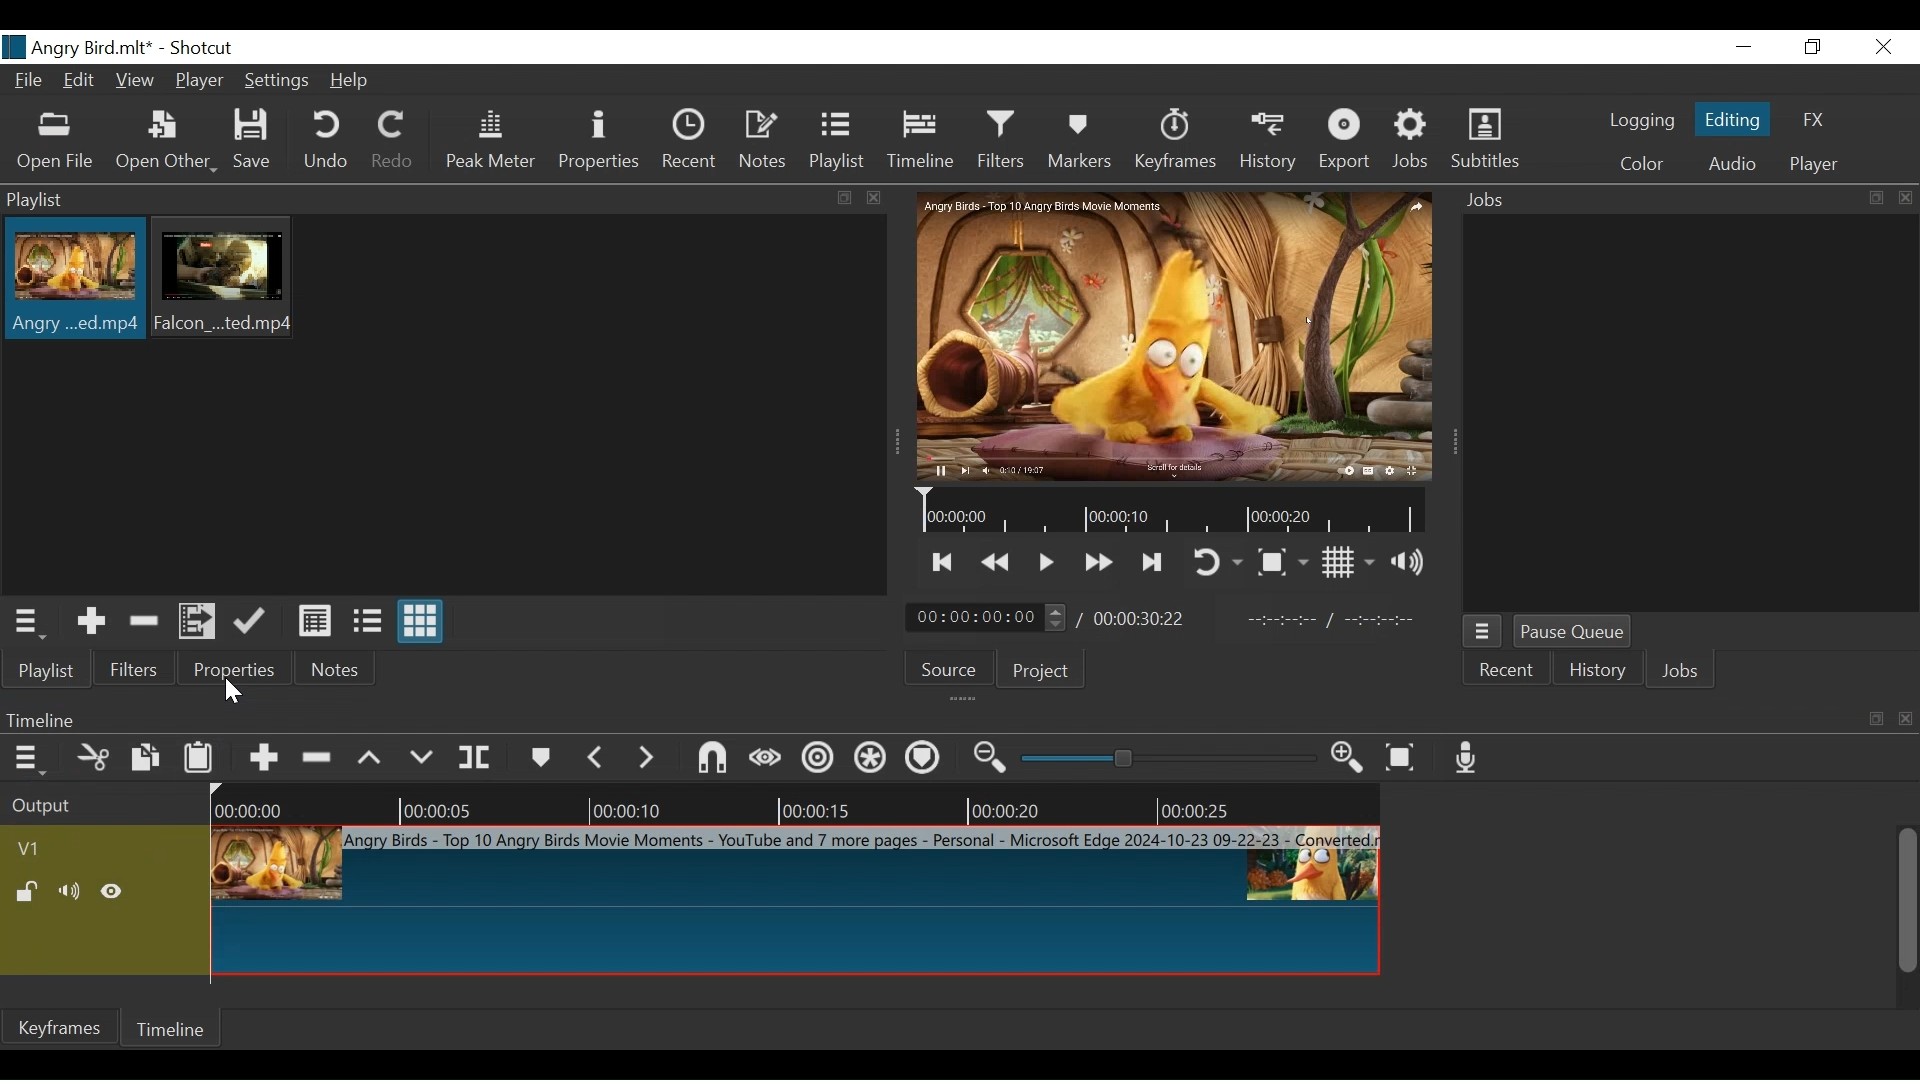  What do you see at coordinates (1681, 201) in the screenshot?
I see `Jobs Panel` at bounding box center [1681, 201].